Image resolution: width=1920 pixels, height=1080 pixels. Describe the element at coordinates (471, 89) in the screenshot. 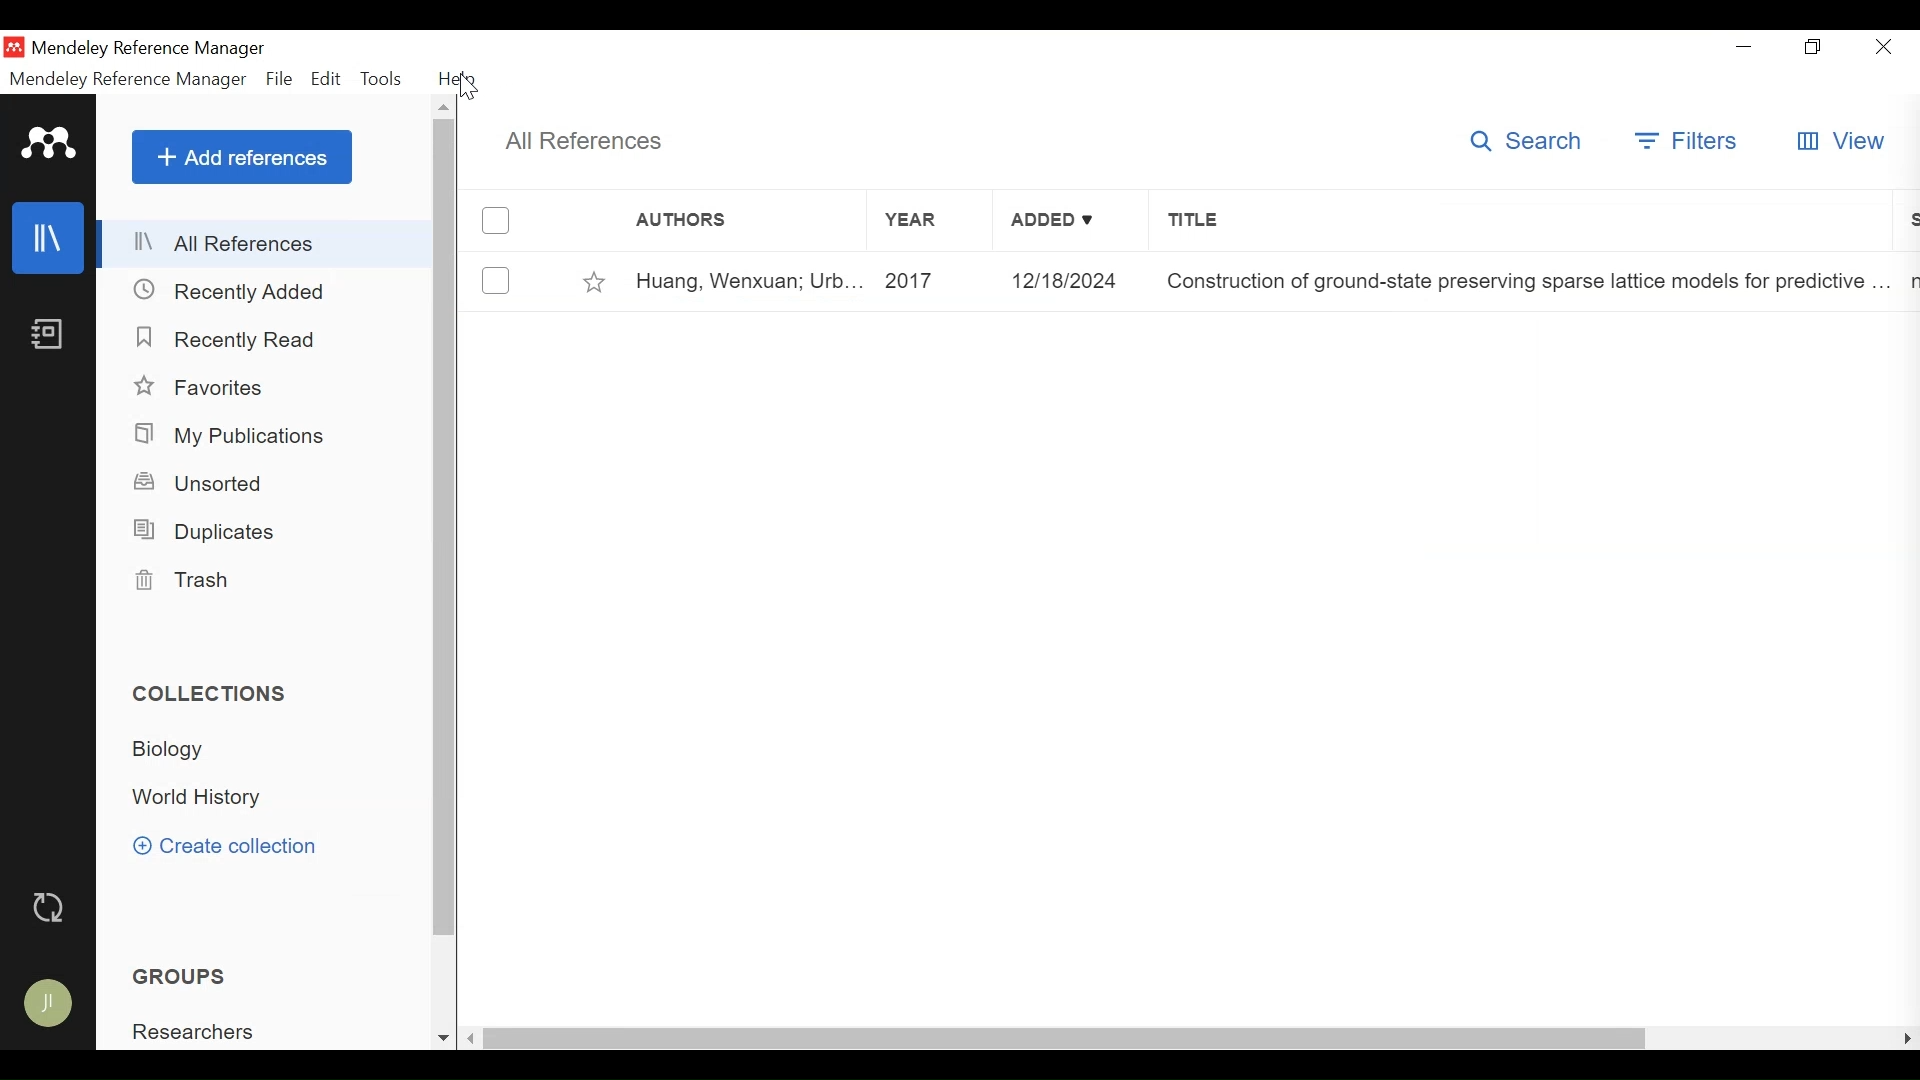

I see `Cursor` at that location.